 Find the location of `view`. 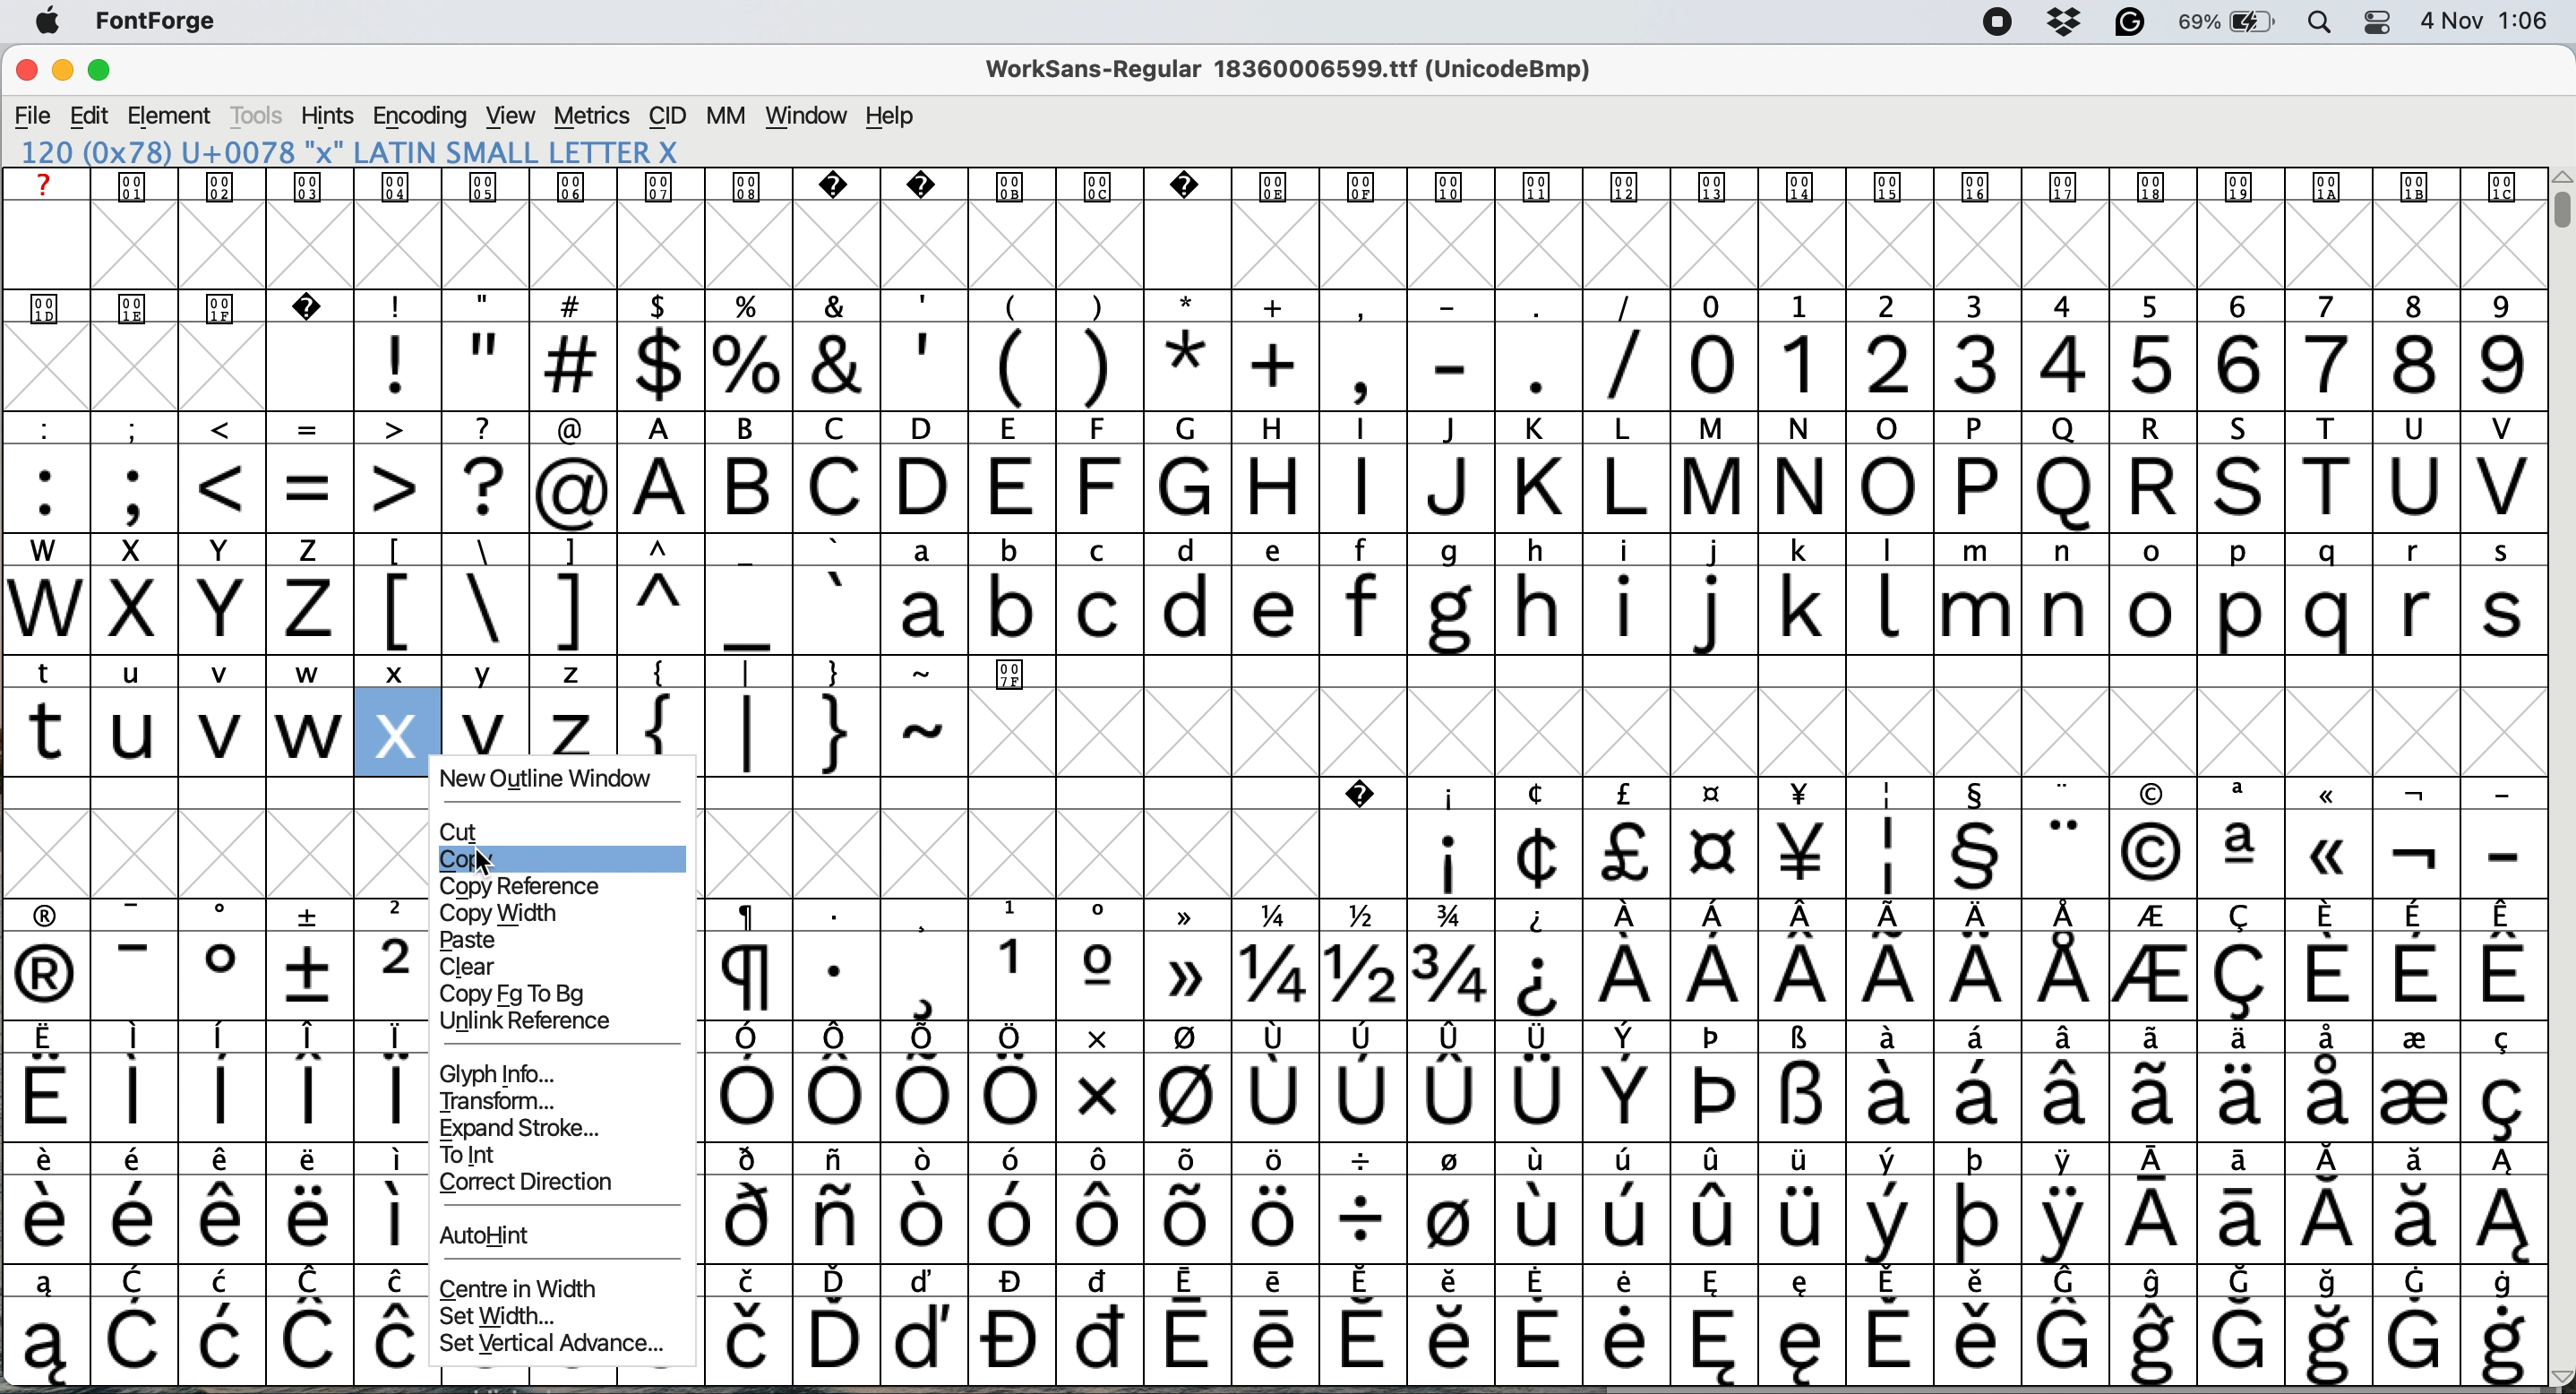

view is located at coordinates (507, 116).